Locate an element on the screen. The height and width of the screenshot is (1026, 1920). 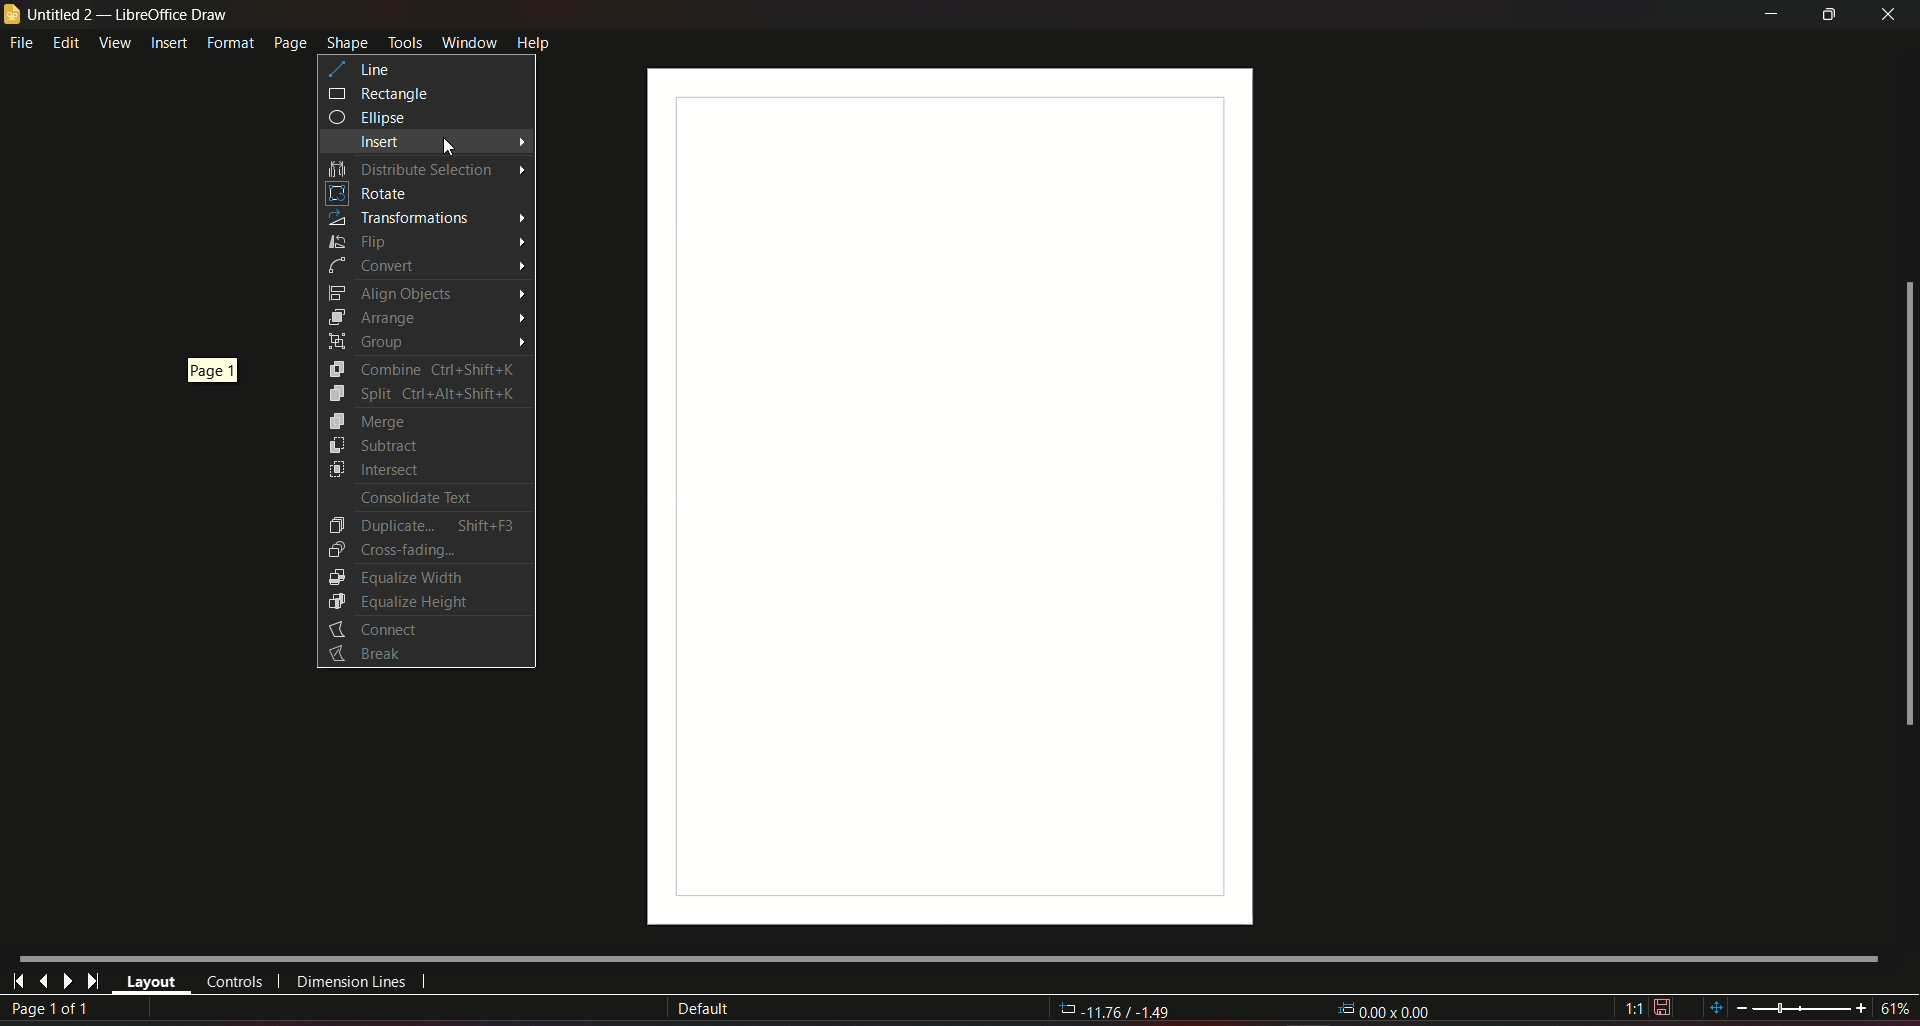
Rotate is located at coordinates (370, 194).